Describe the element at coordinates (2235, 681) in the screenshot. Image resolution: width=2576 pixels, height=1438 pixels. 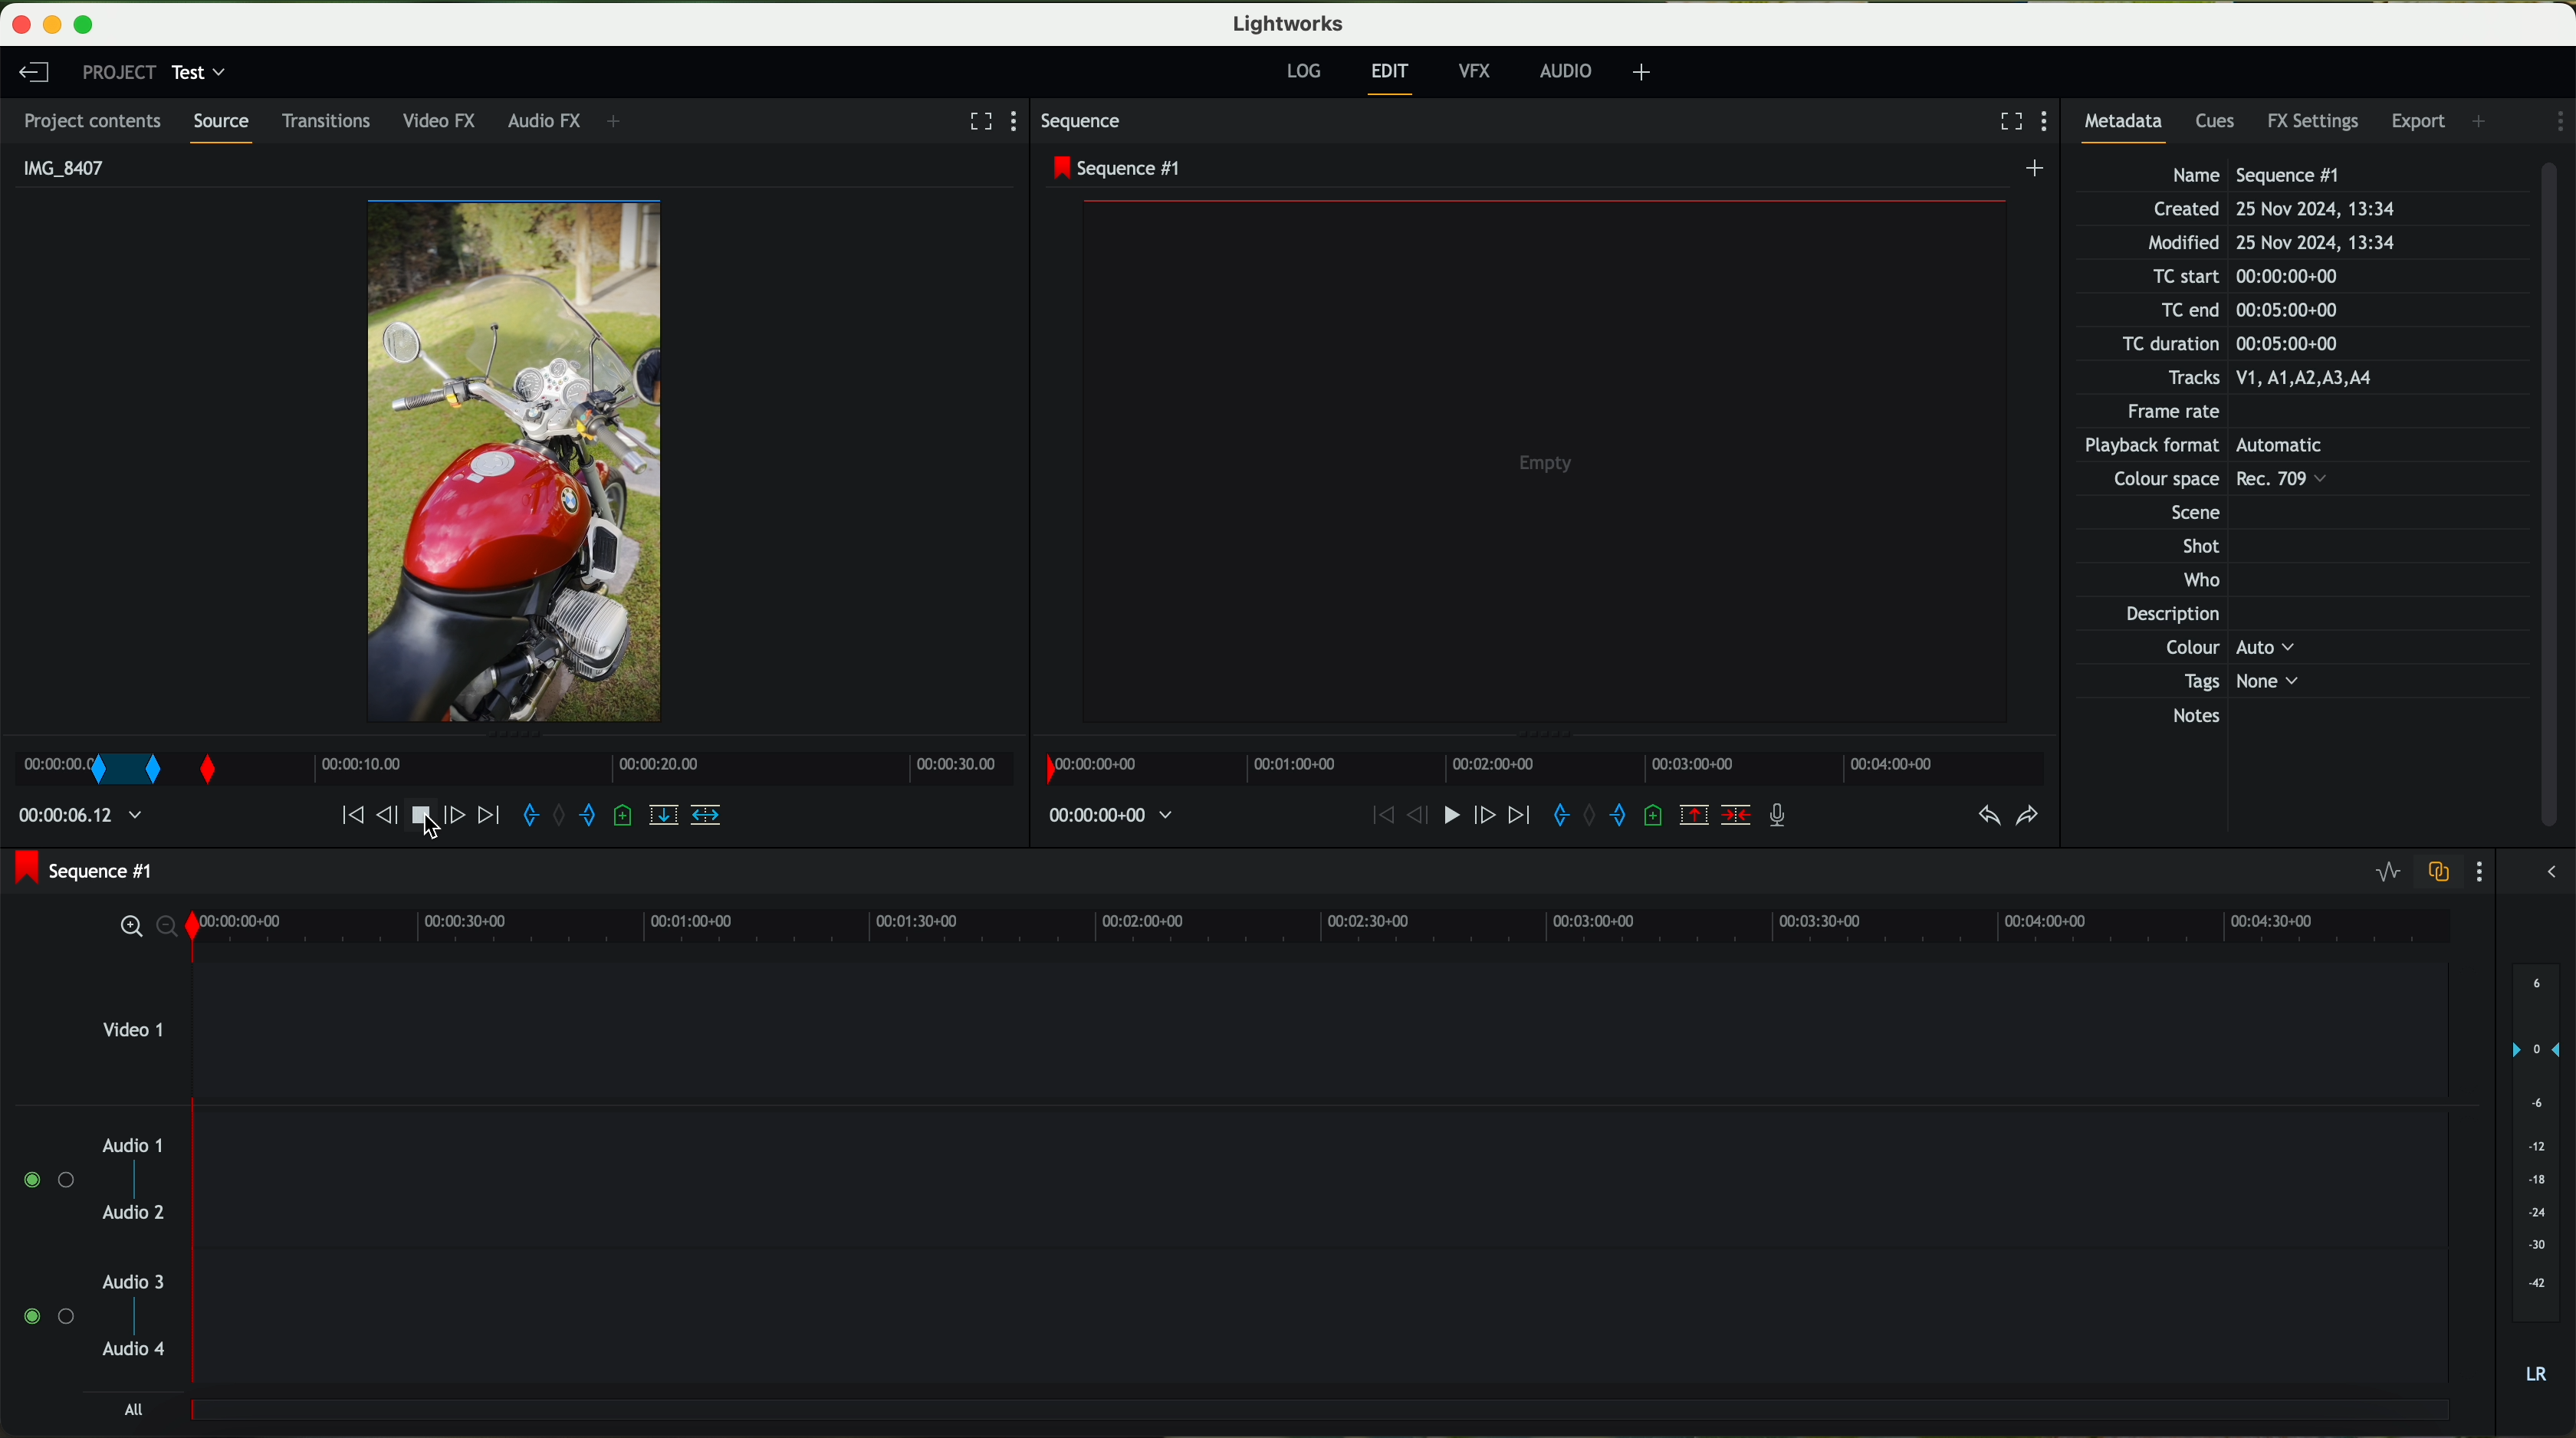
I see `Tags None` at that location.